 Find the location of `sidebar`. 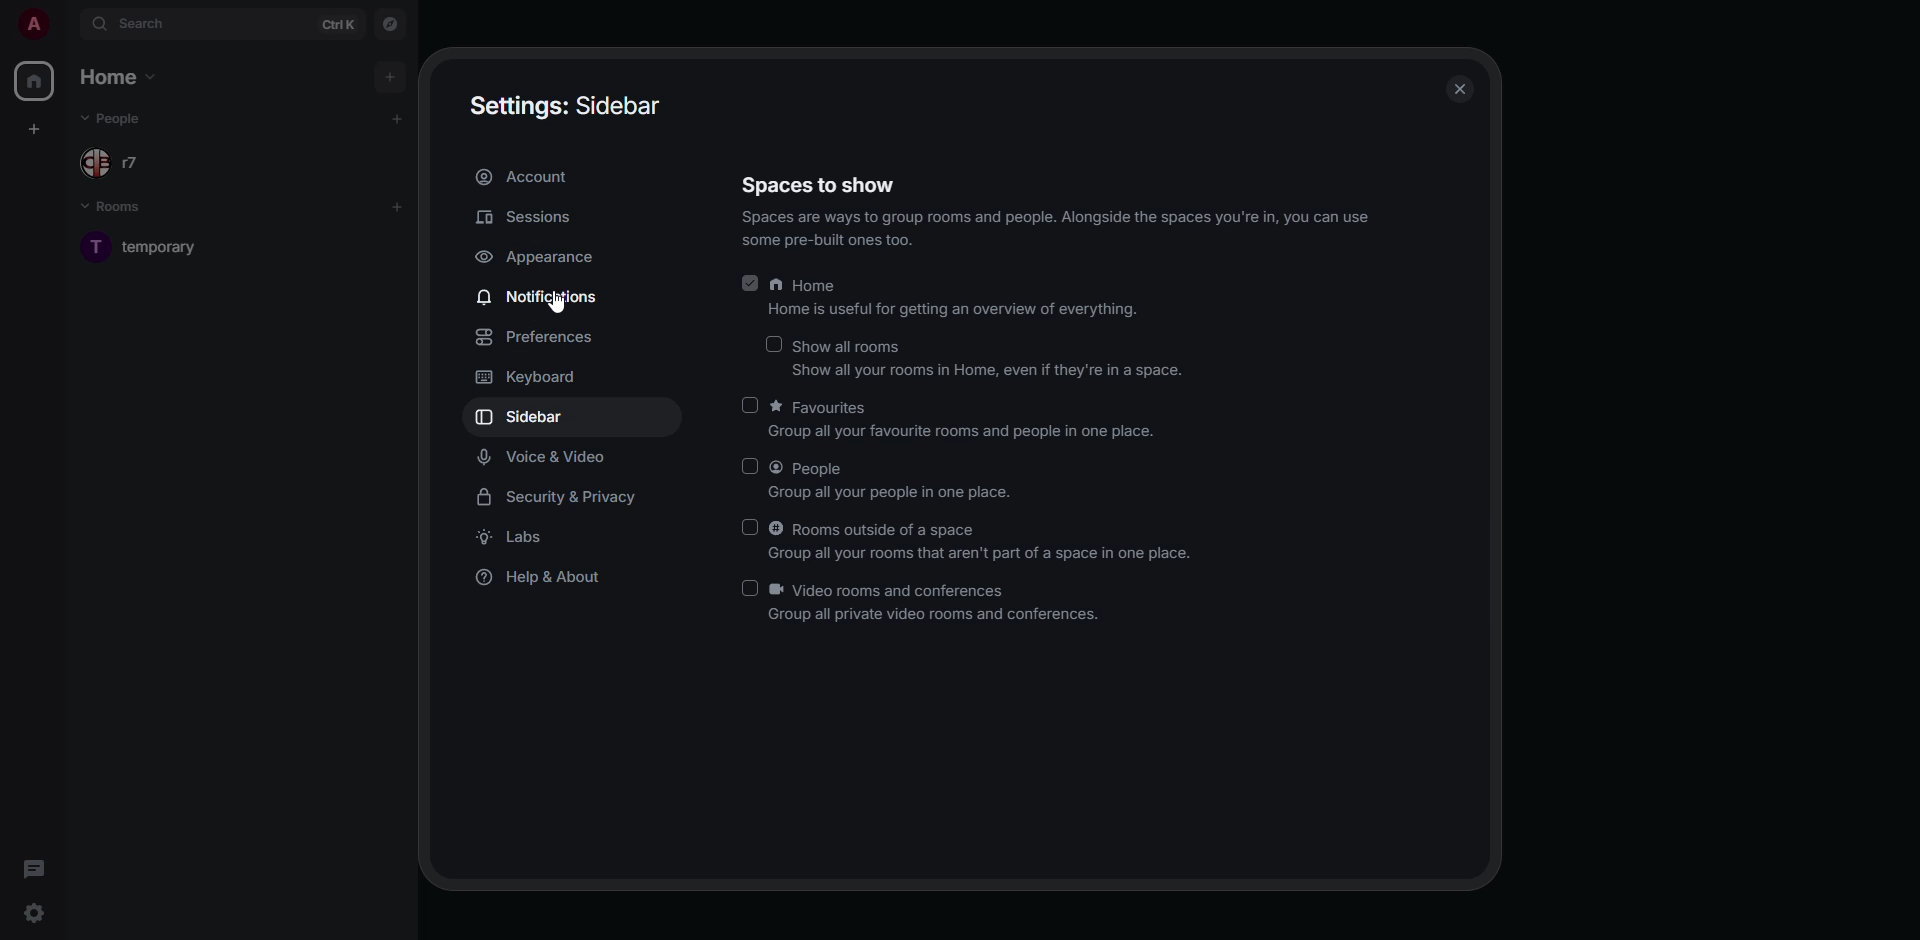

sidebar is located at coordinates (523, 417).